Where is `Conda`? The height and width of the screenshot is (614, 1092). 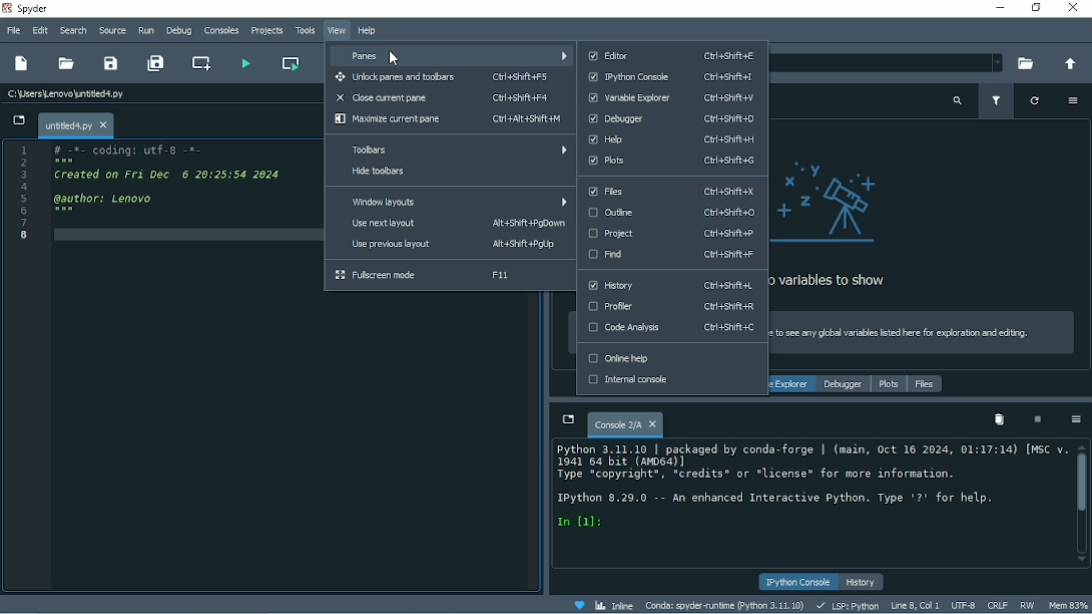
Conda is located at coordinates (724, 605).